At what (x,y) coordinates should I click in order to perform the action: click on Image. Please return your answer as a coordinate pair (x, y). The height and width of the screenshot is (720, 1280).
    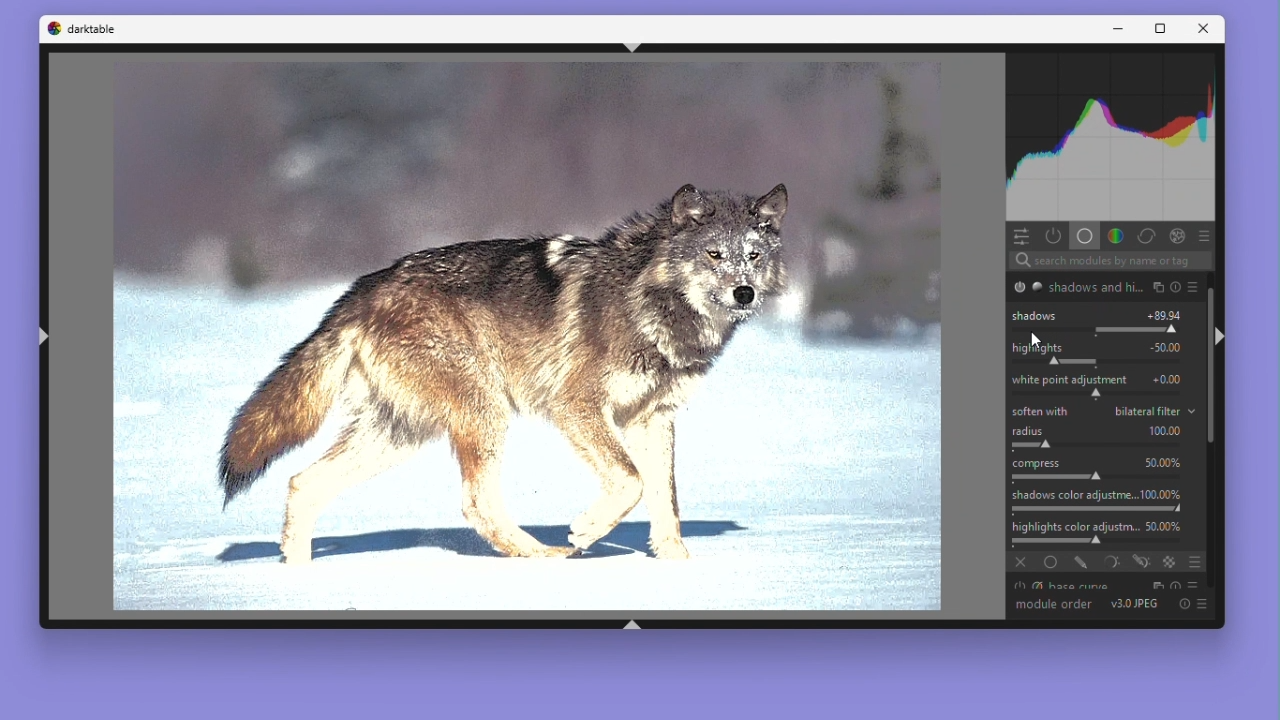
    Looking at the image, I should click on (523, 335).